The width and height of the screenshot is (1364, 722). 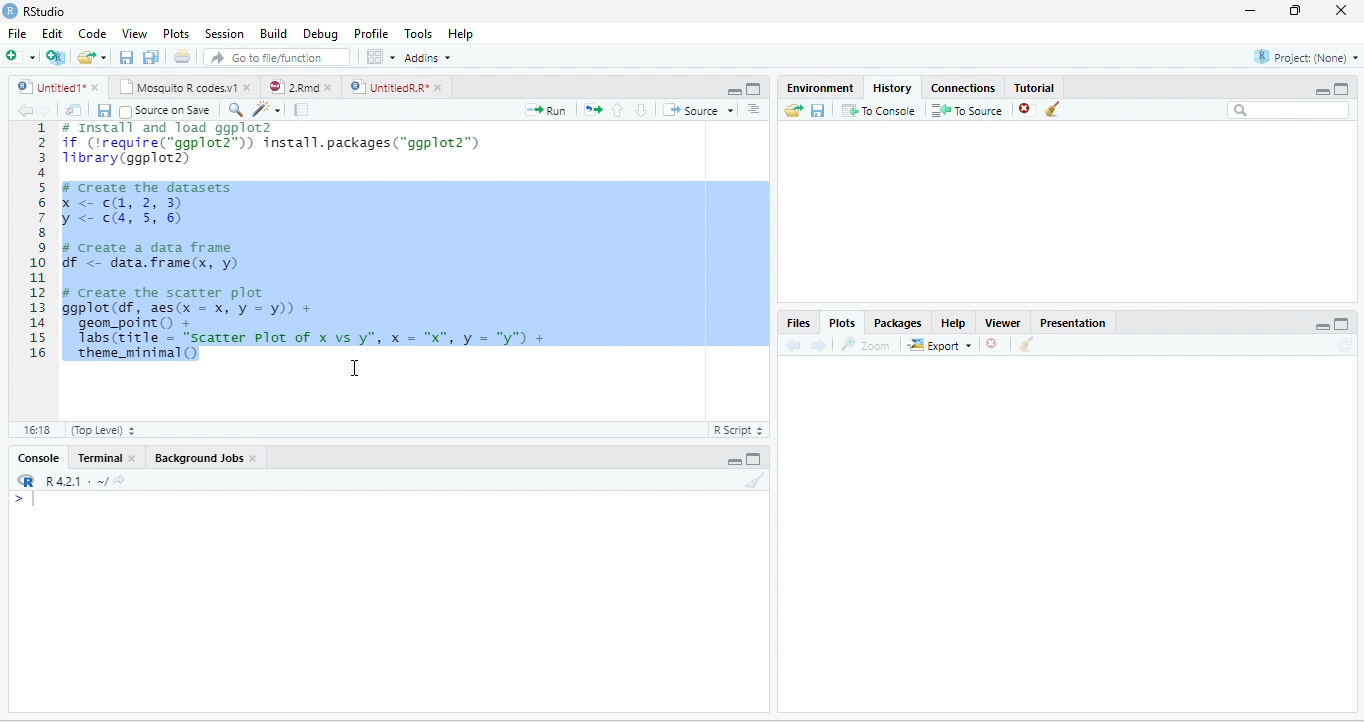 I want to click on Background Jobs, so click(x=197, y=459).